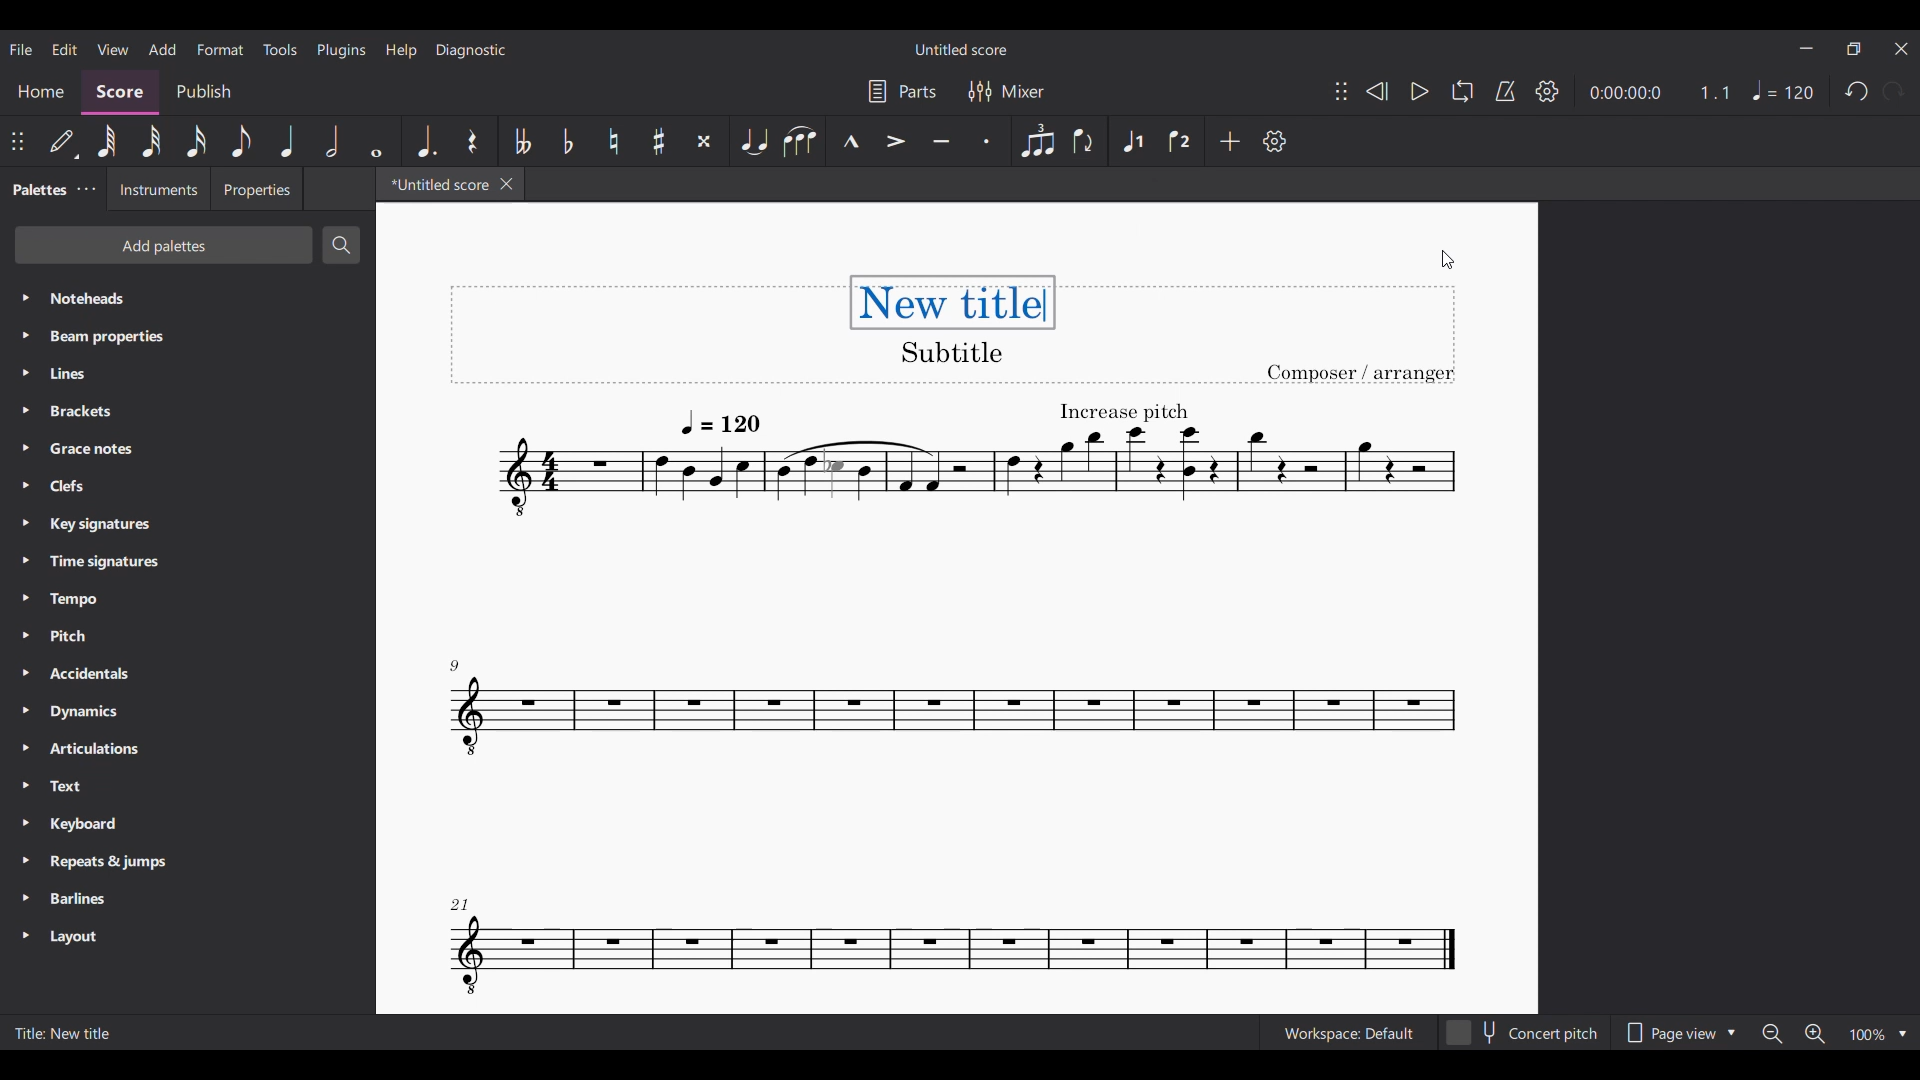  Describe the element at coordinates (187, 599) in the screenshot. I see `Tempo` at that location.